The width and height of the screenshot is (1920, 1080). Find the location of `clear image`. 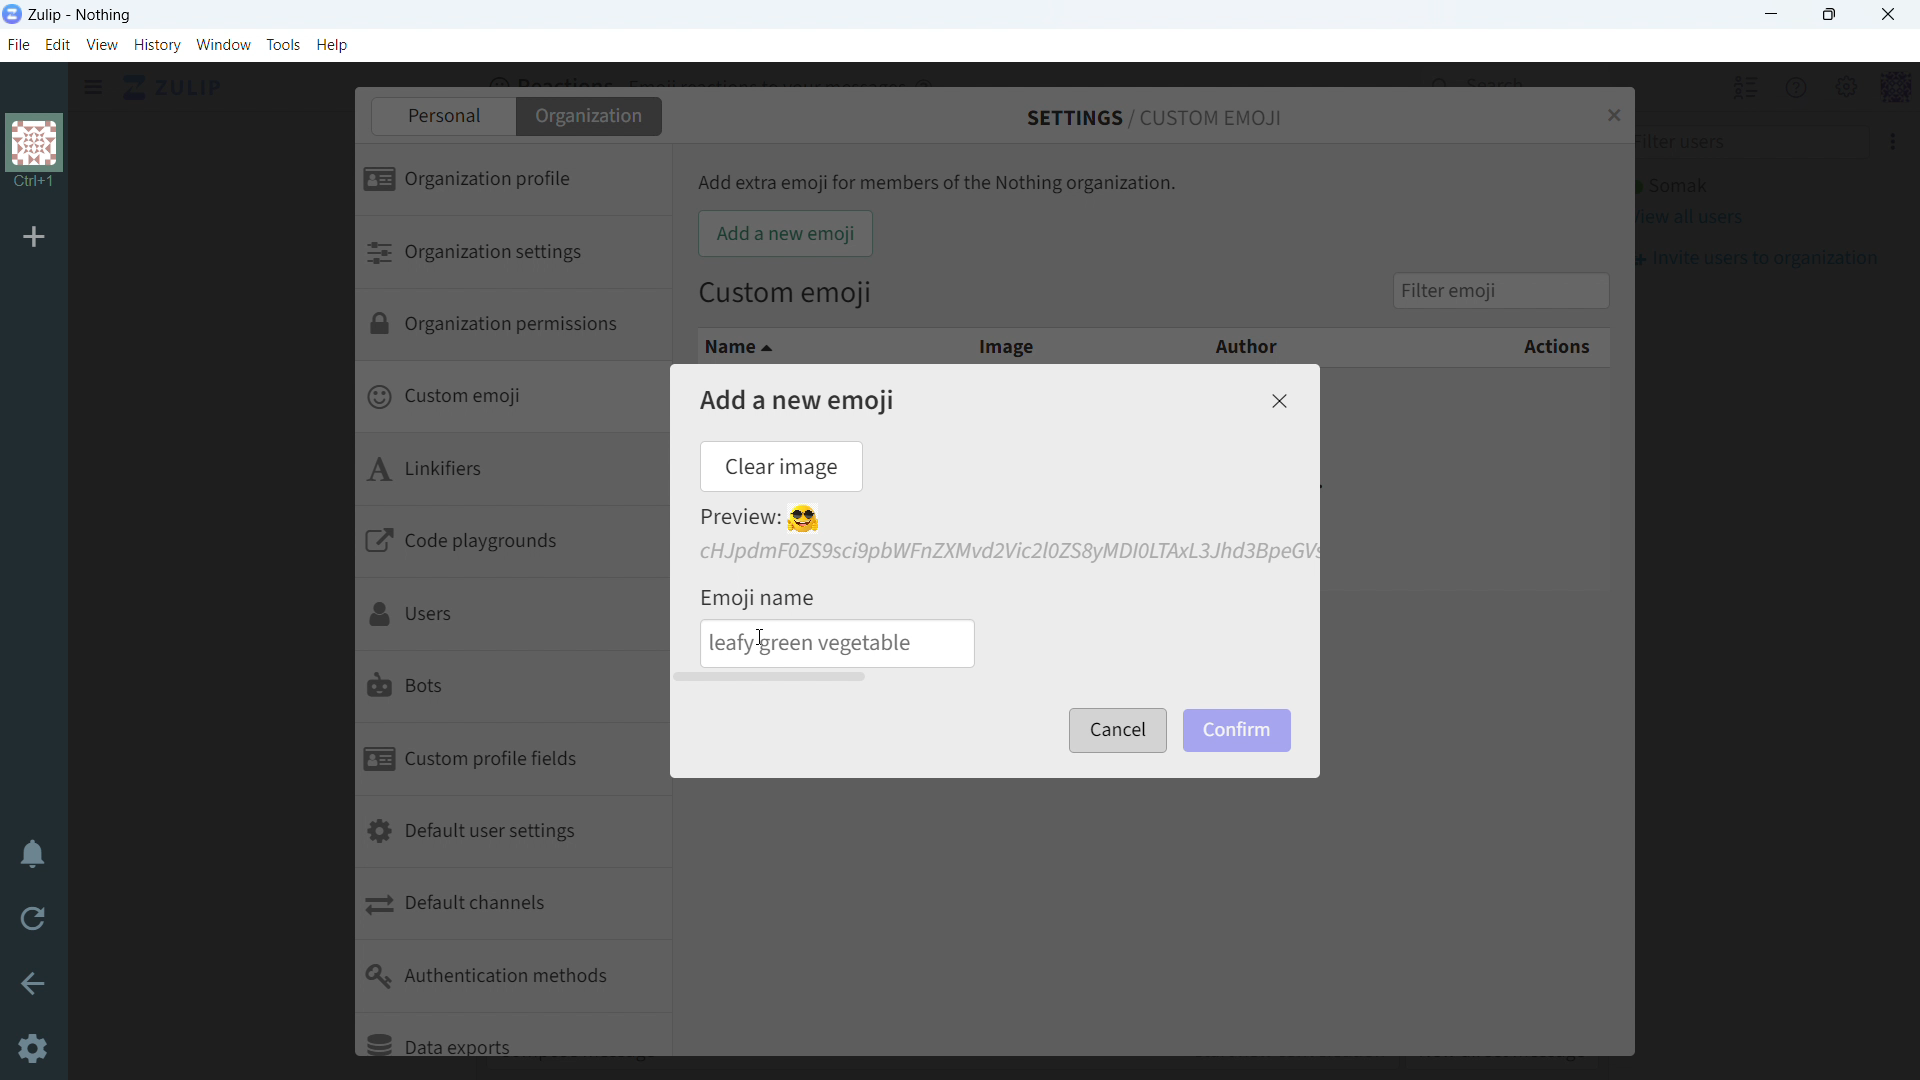

clear image is located at coordinates (780, 466).